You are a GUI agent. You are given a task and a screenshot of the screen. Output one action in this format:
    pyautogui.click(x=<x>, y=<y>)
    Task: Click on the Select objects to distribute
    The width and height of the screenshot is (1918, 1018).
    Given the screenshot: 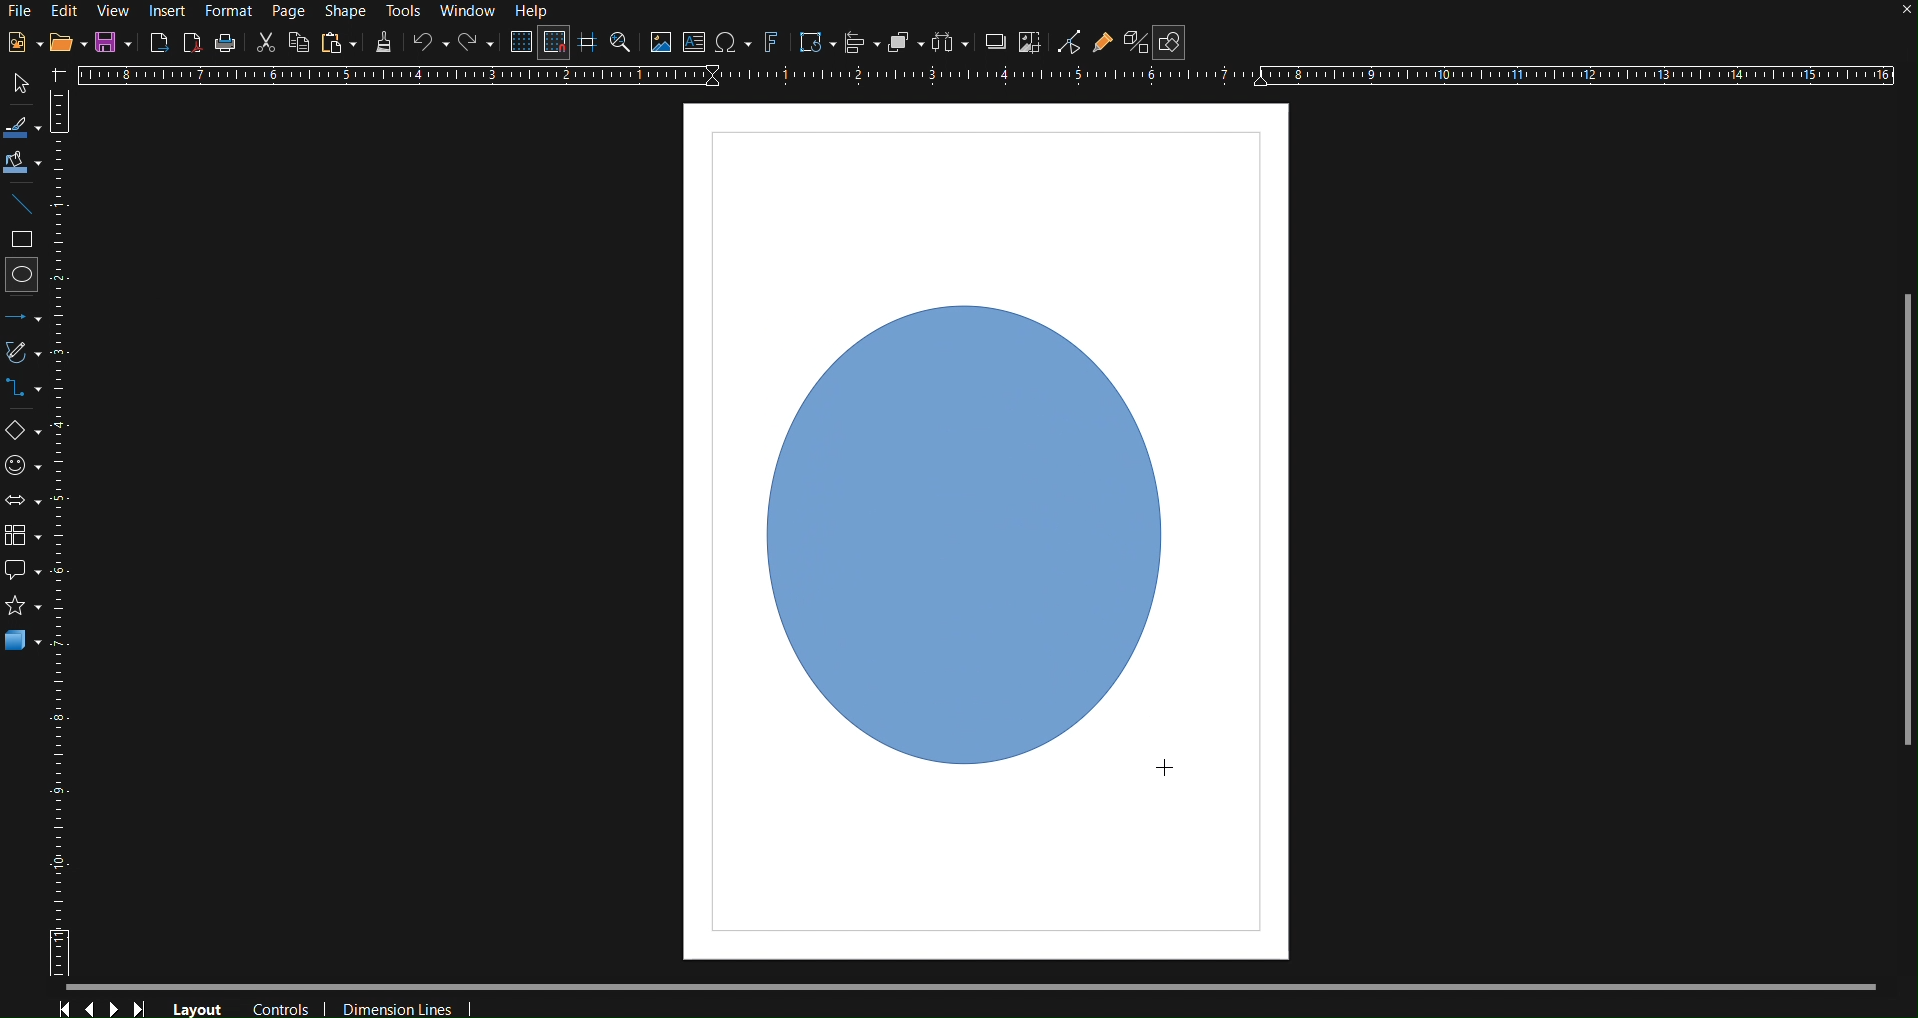 What is the action you would take?
    pyautogui.click(x=950, y=45)
    